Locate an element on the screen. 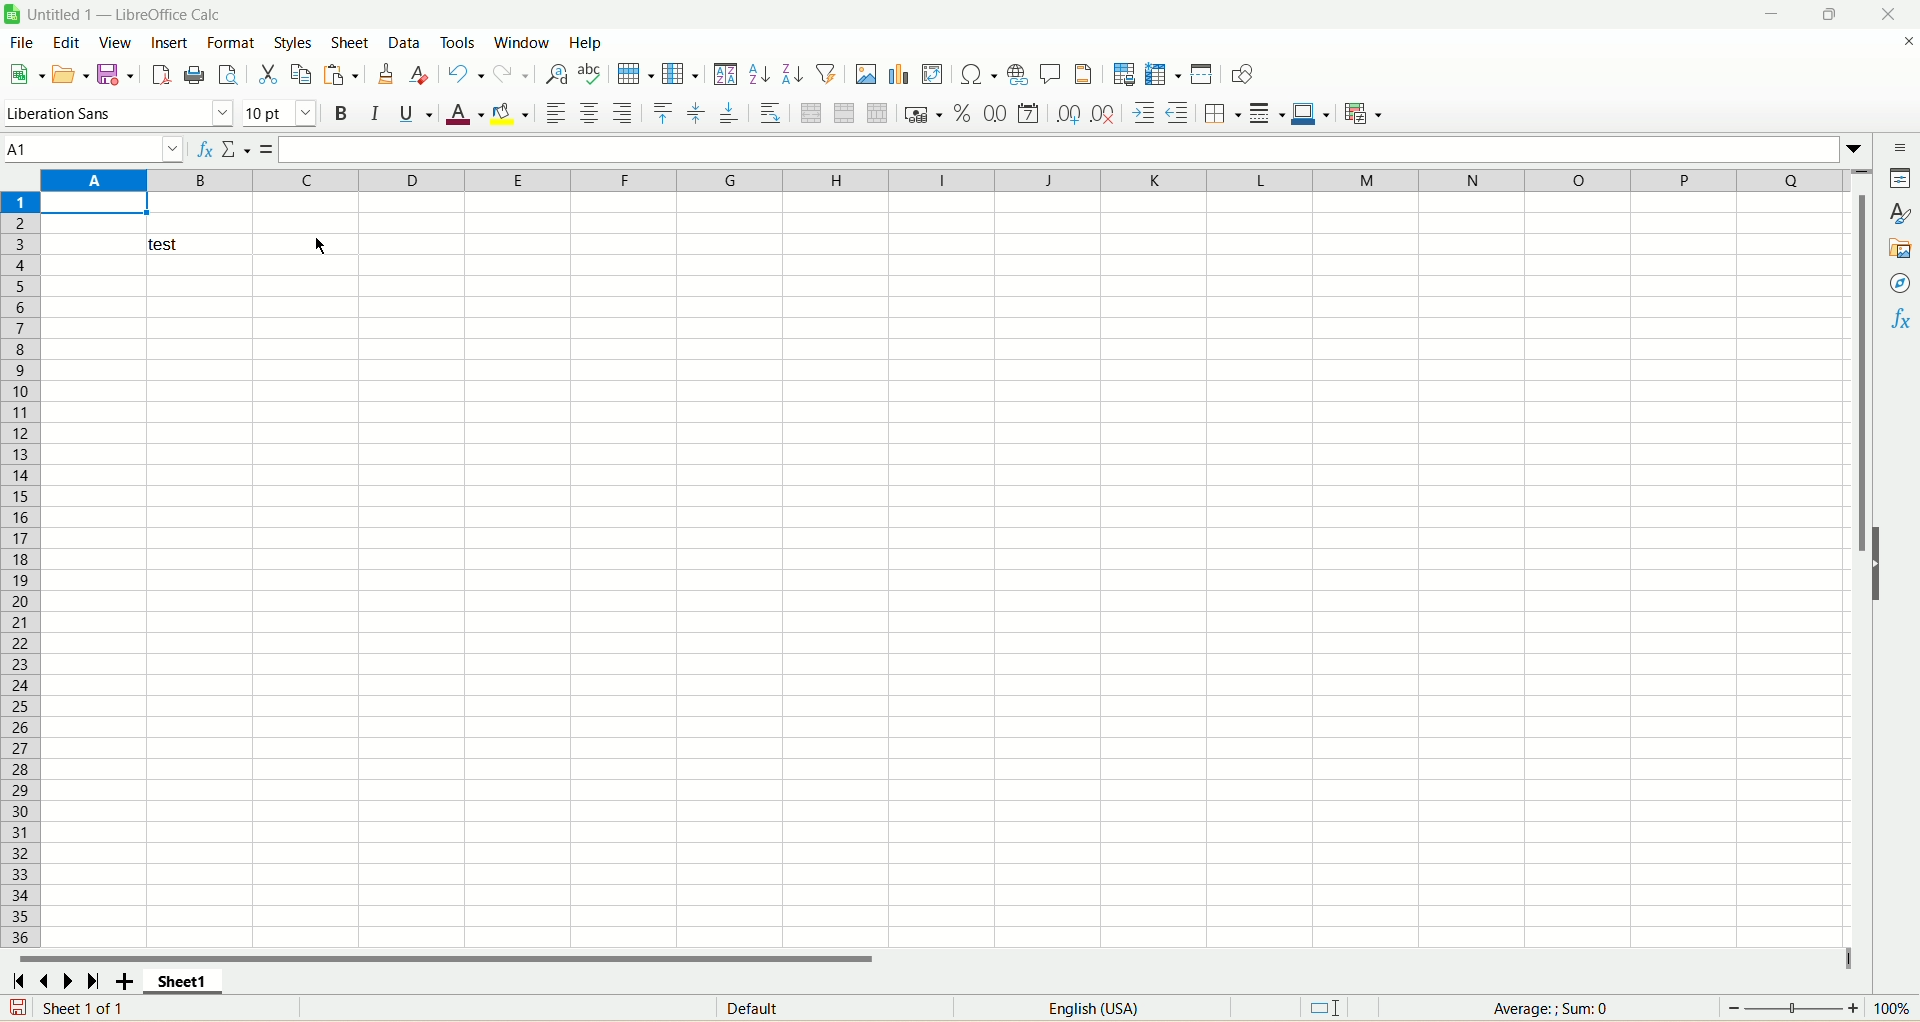  border color is located at coordinates (1311, 113).